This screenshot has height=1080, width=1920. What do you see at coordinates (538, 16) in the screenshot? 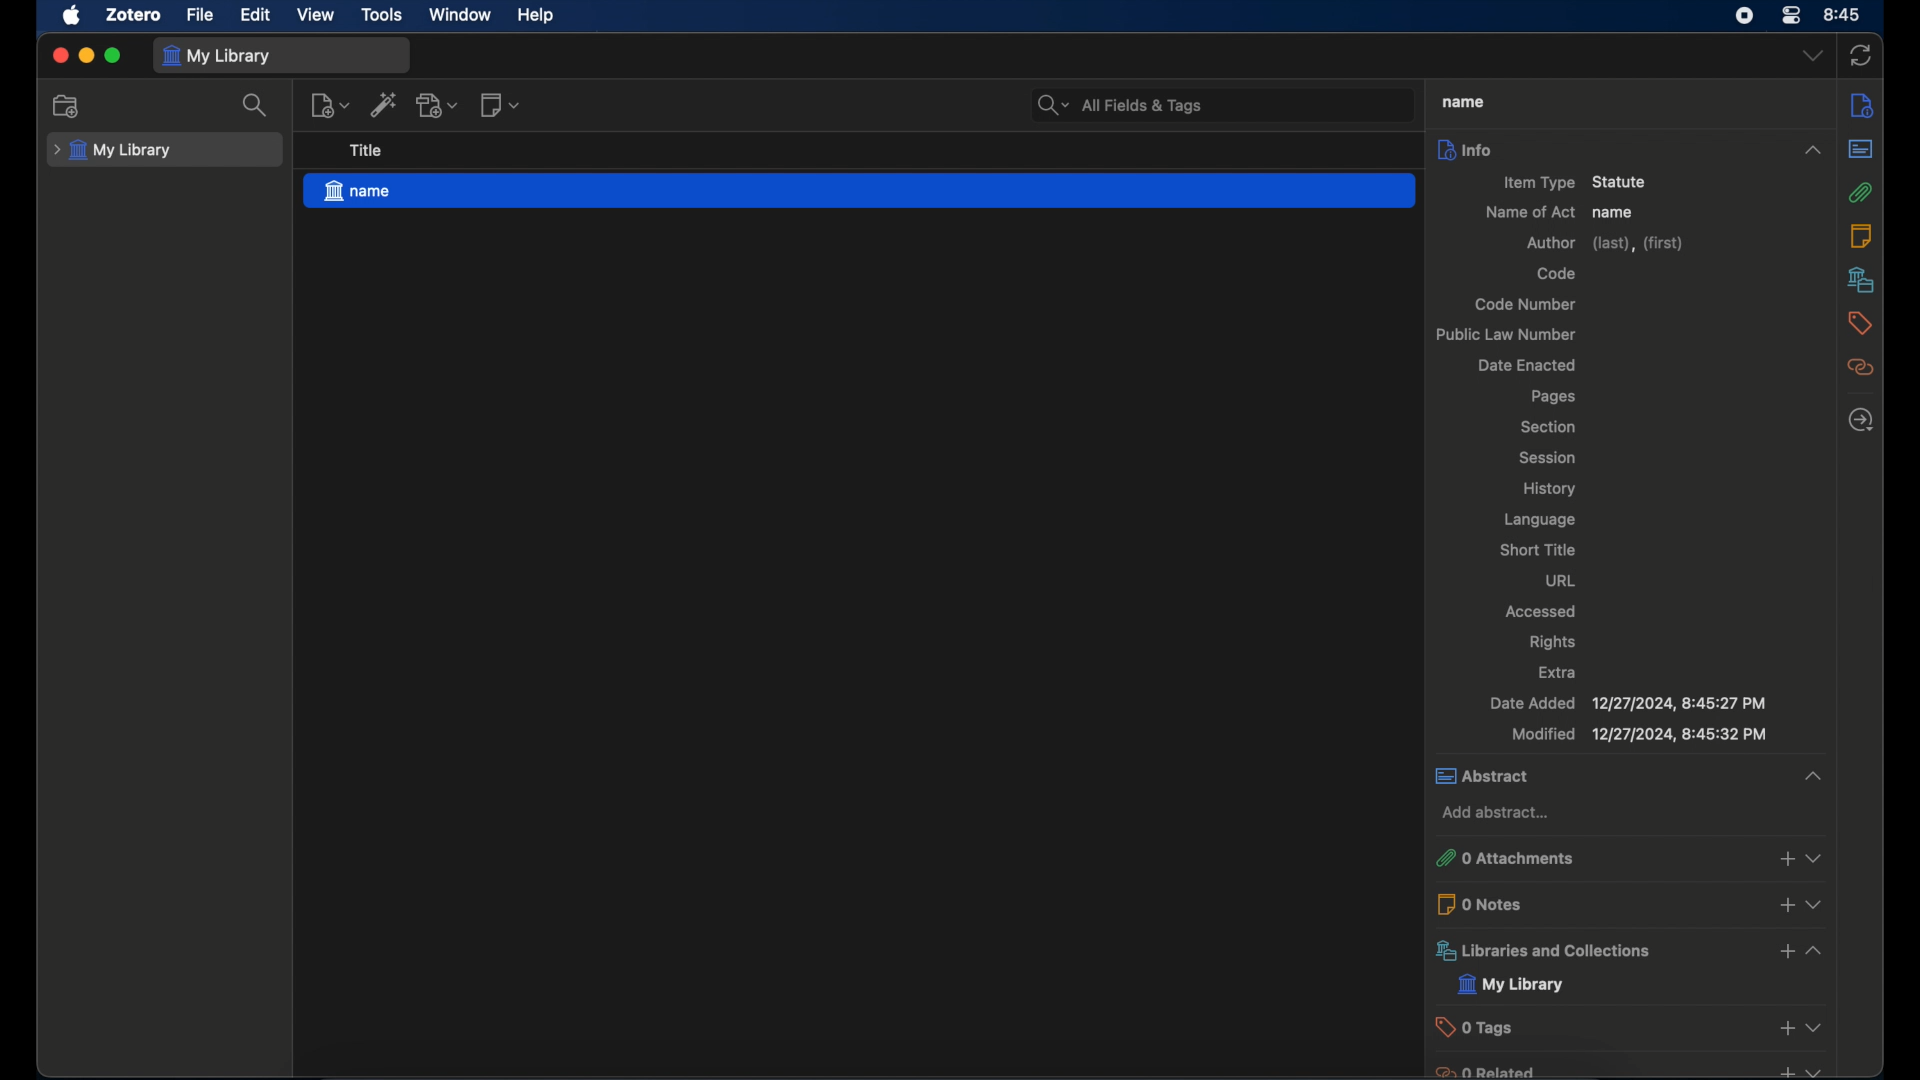
I see `help` at bounding box center [538, 16].